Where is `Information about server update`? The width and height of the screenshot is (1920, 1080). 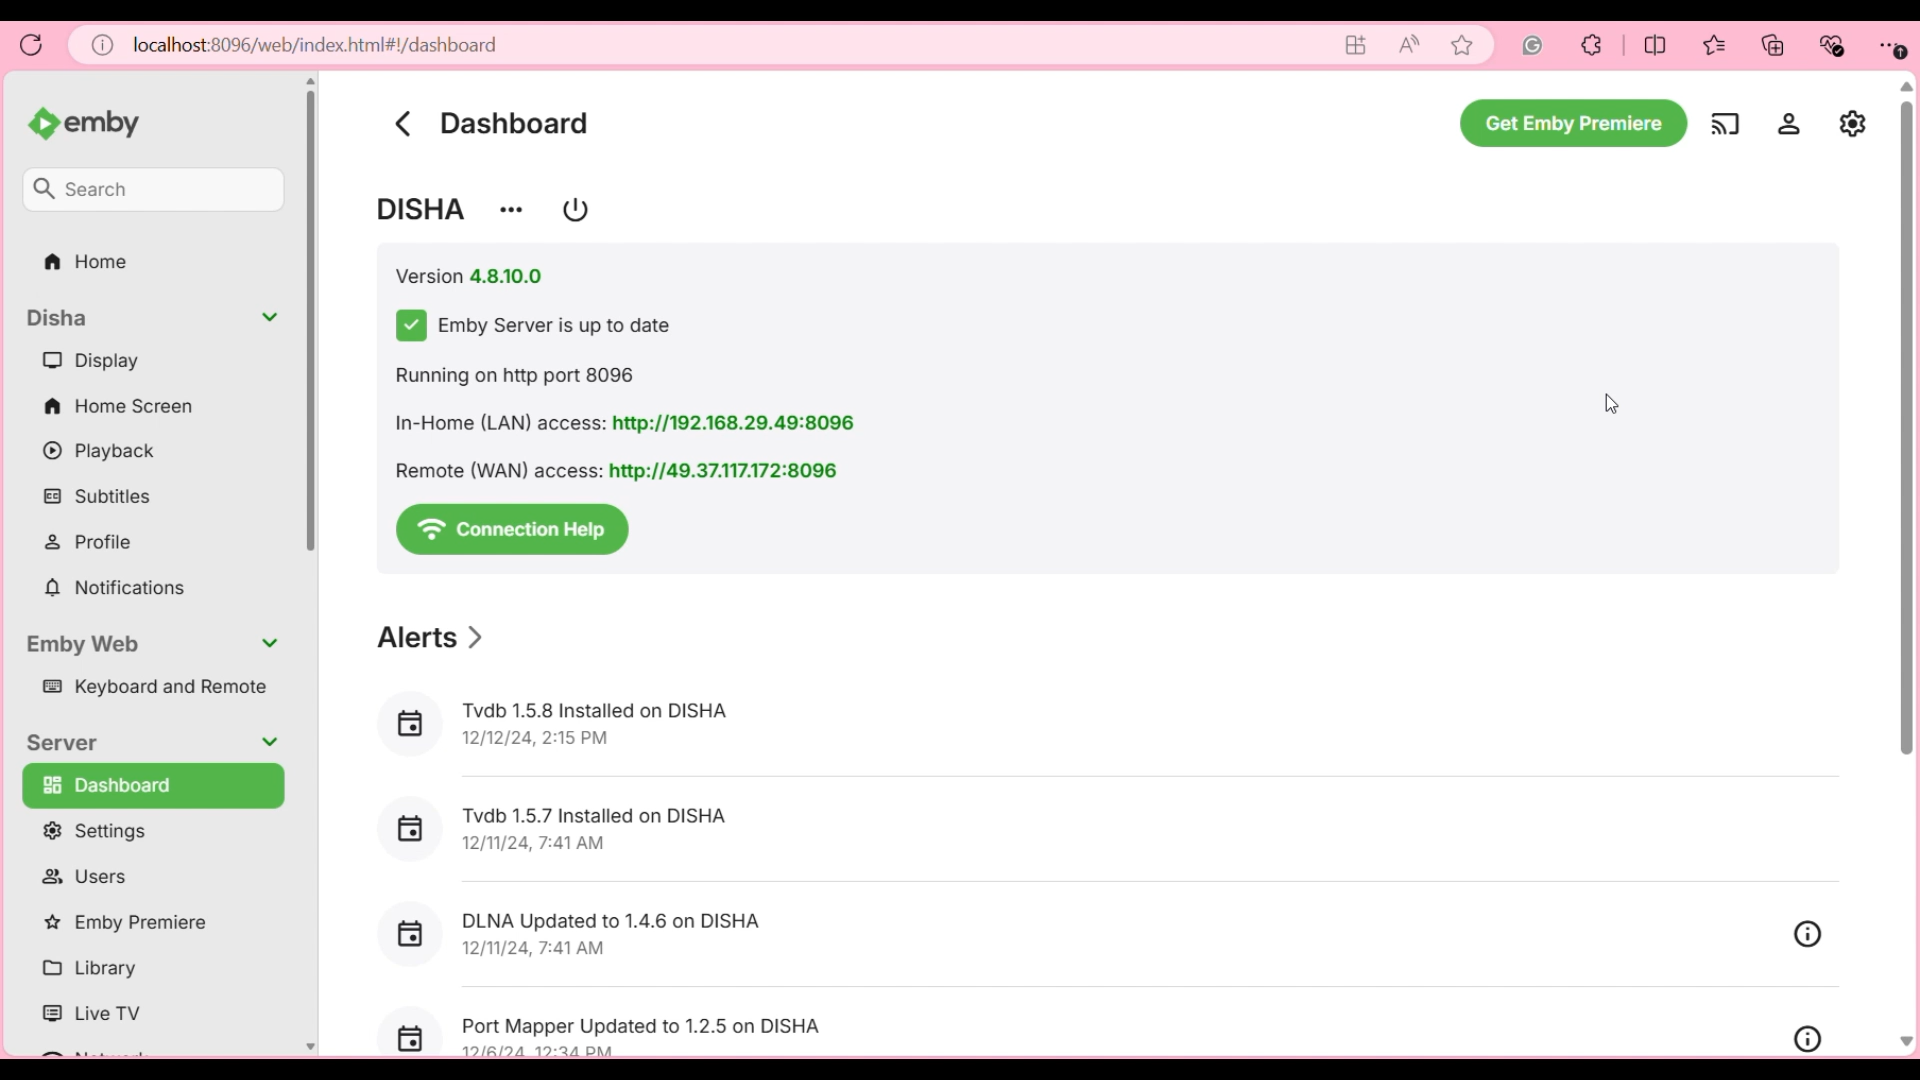 Information about server update is located at coordinates (533, 326).